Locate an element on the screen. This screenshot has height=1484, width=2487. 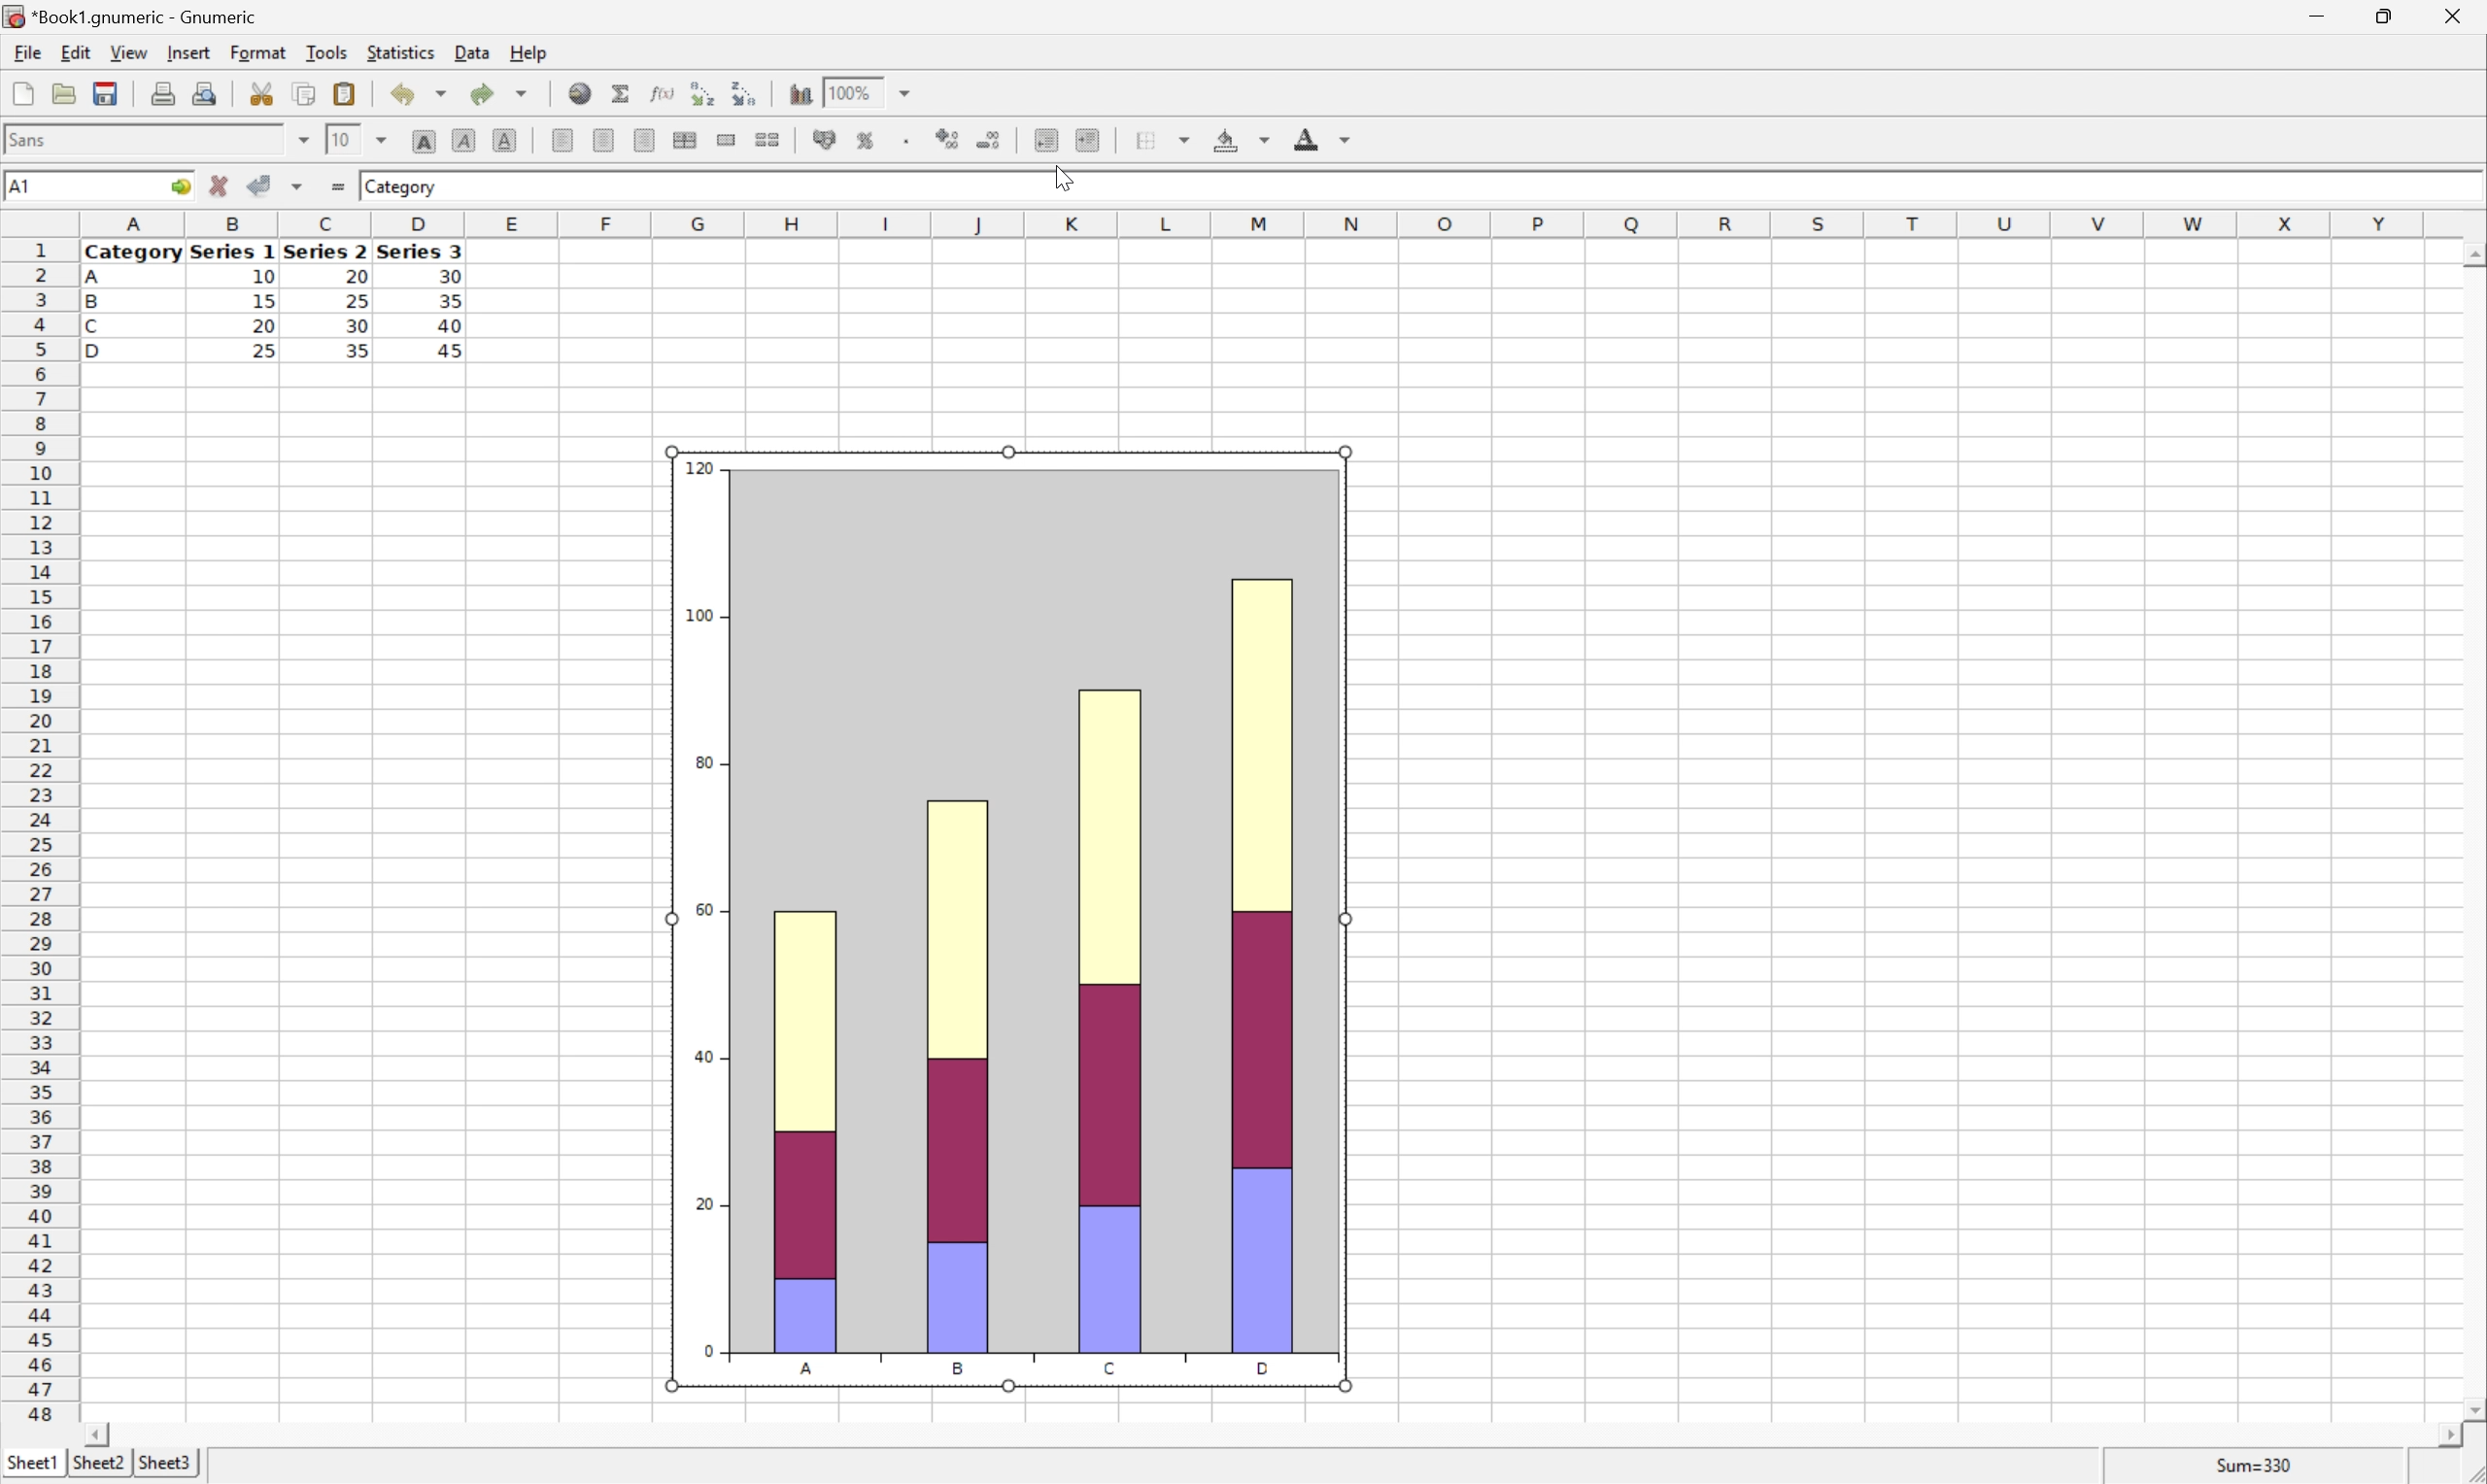
Sum in current cell is located at coordinates (623, 93).